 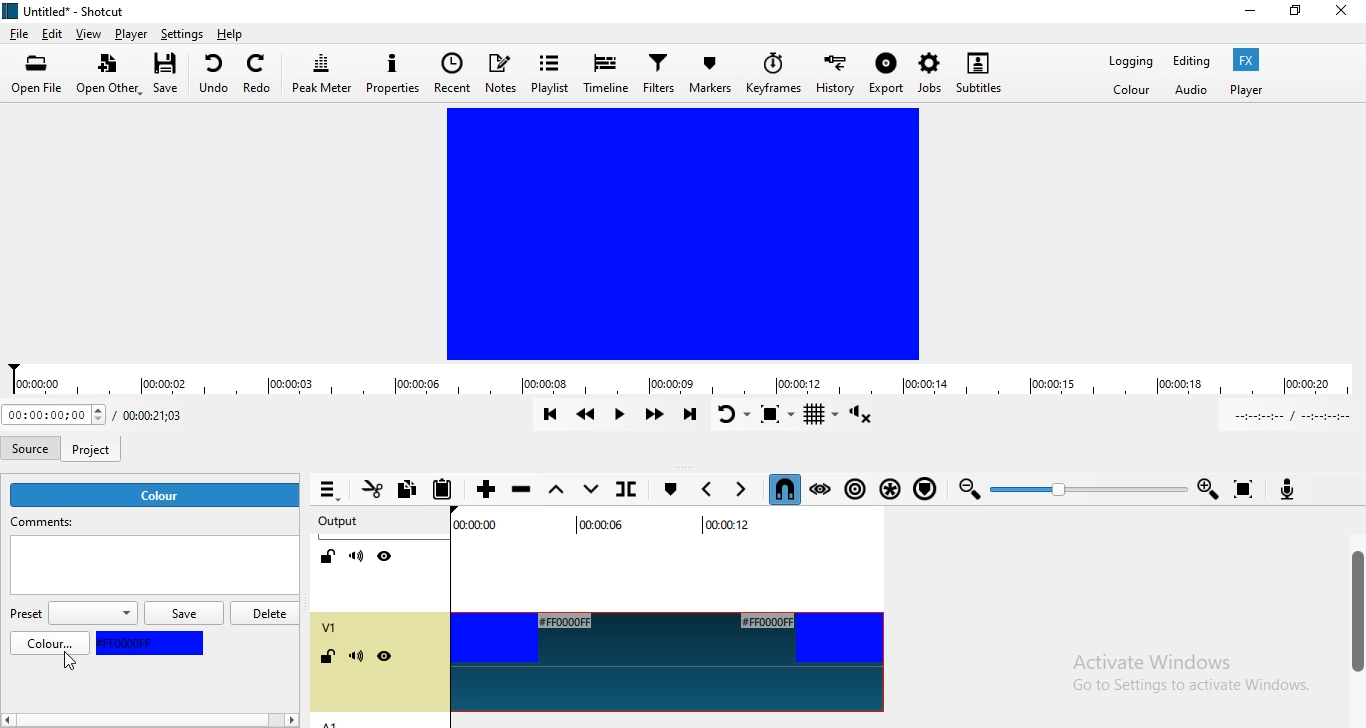 I want to click on Zoom in, so click(x=1211, y=487).